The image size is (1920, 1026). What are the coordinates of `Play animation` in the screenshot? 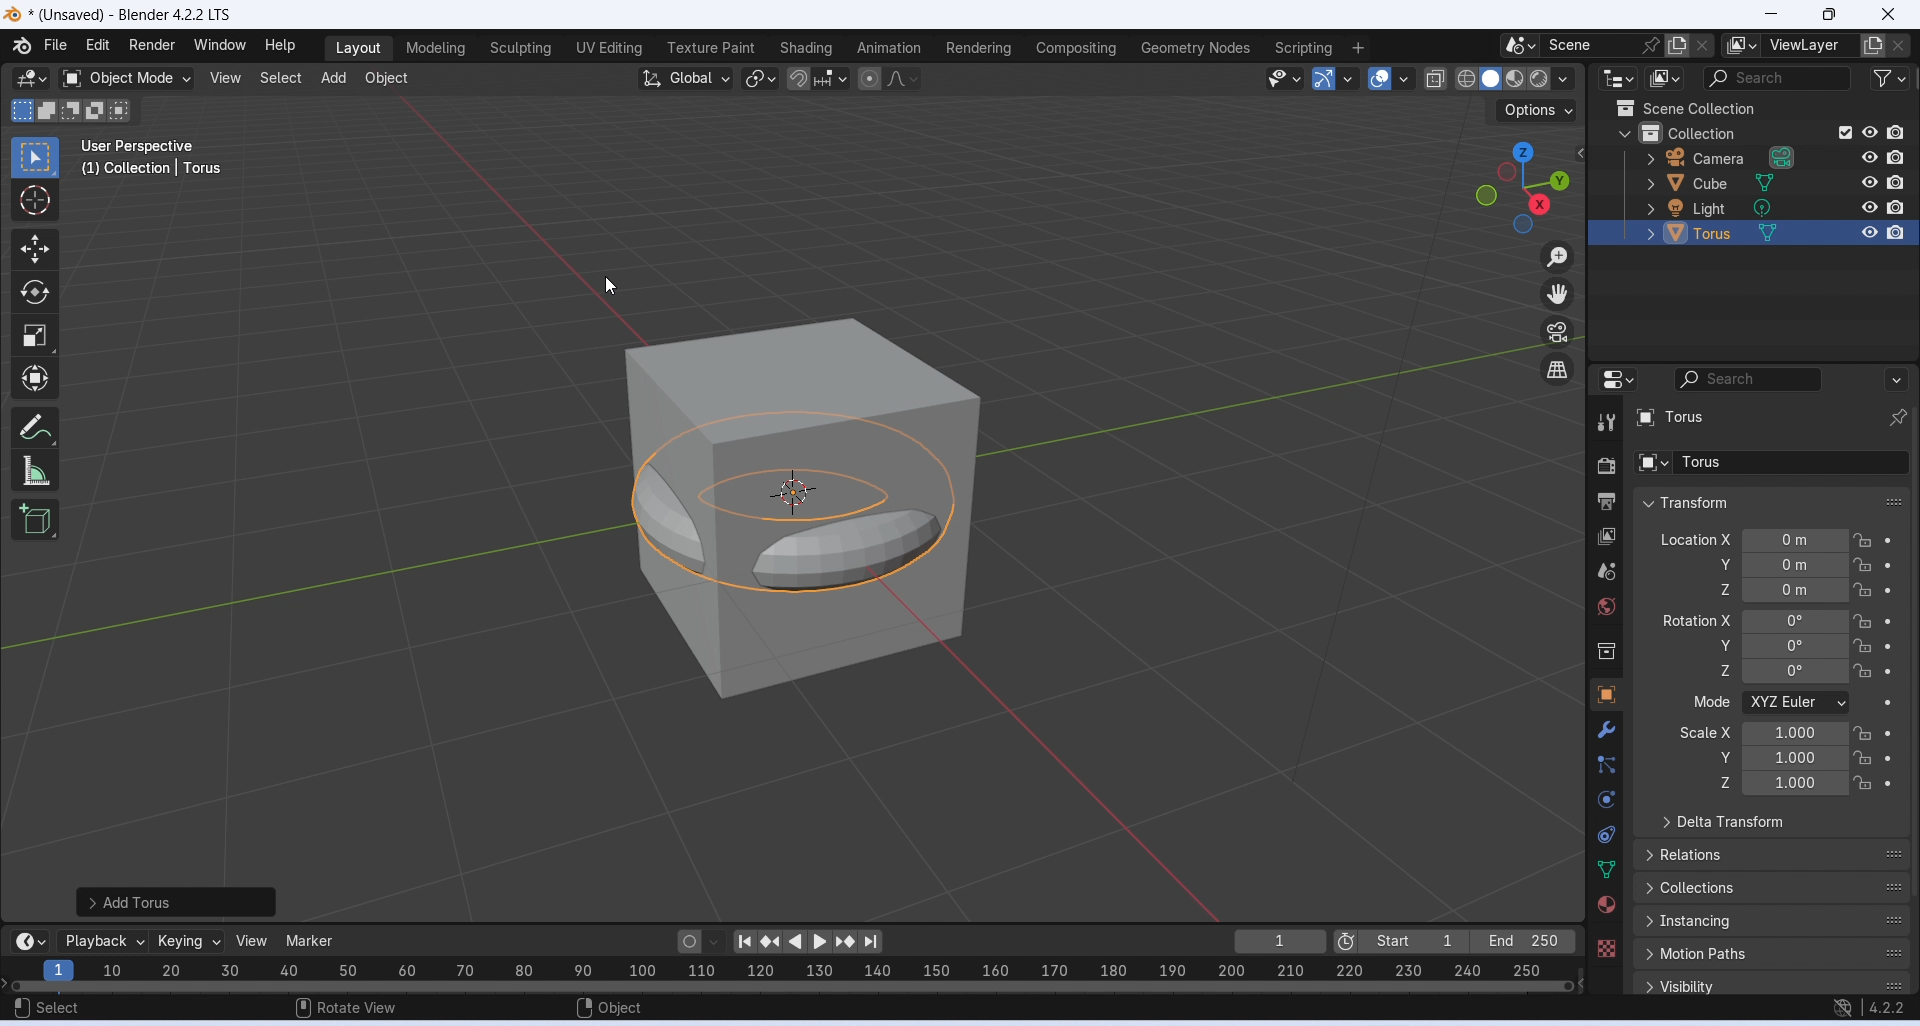 It's located at (793, 942).